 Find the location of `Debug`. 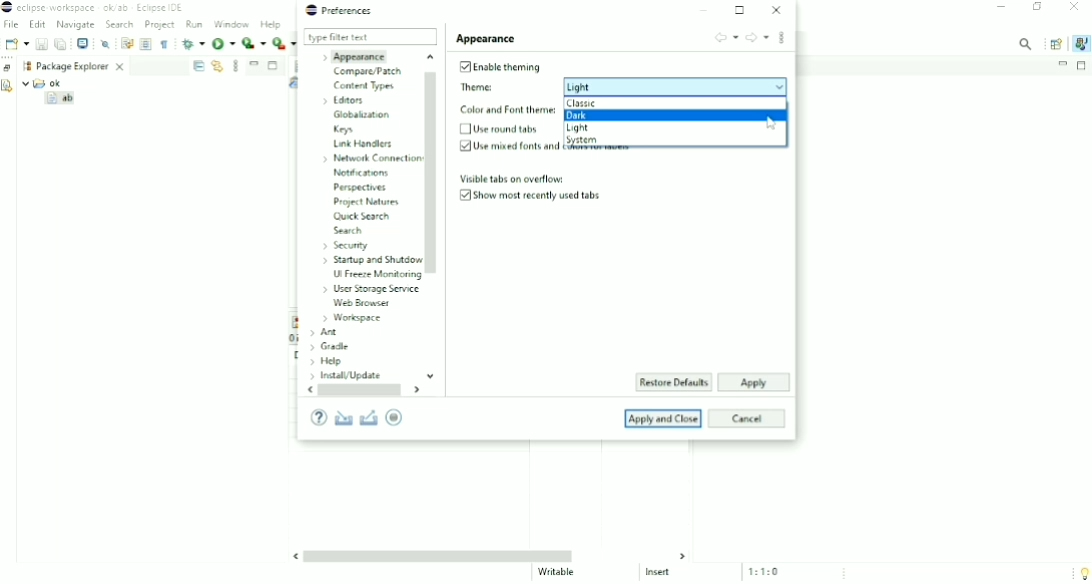

Debug is located at coordinates (192, 43).